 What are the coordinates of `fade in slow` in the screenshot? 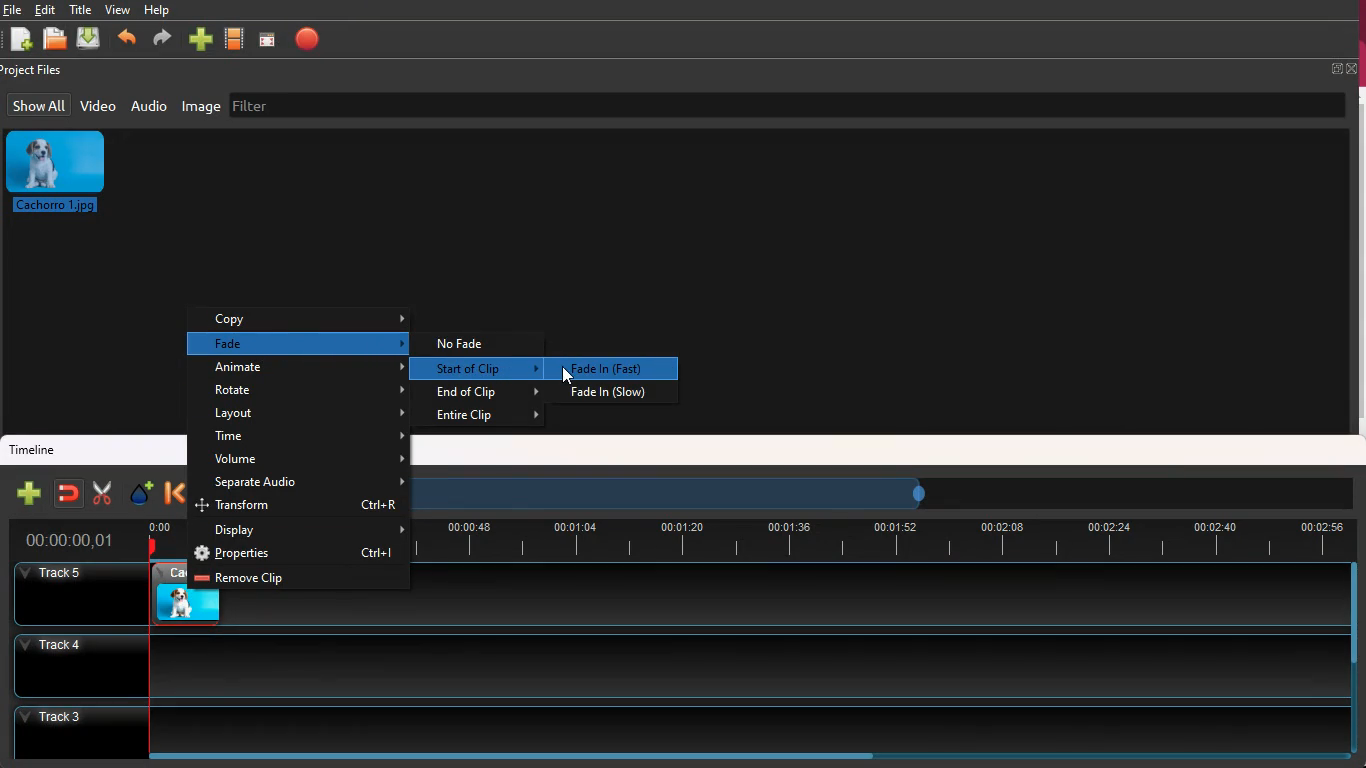 It's located at (619, 394).